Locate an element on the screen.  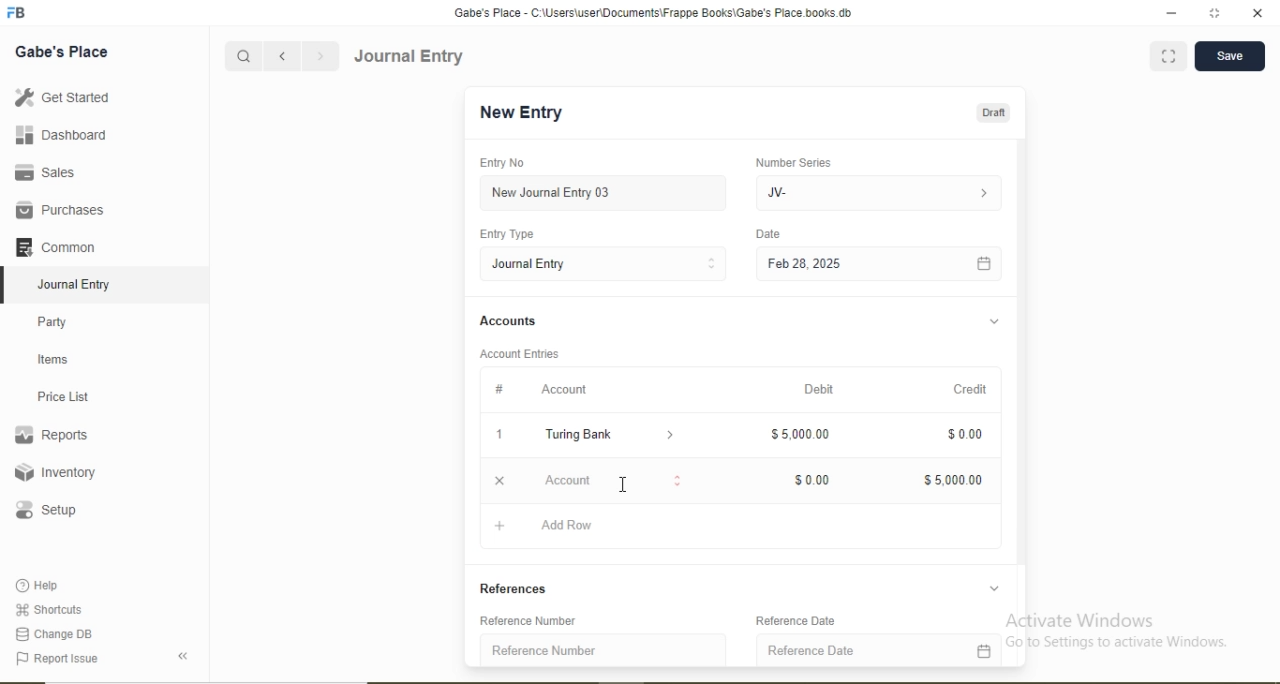
Entry No is located at coordinates (501, 162).